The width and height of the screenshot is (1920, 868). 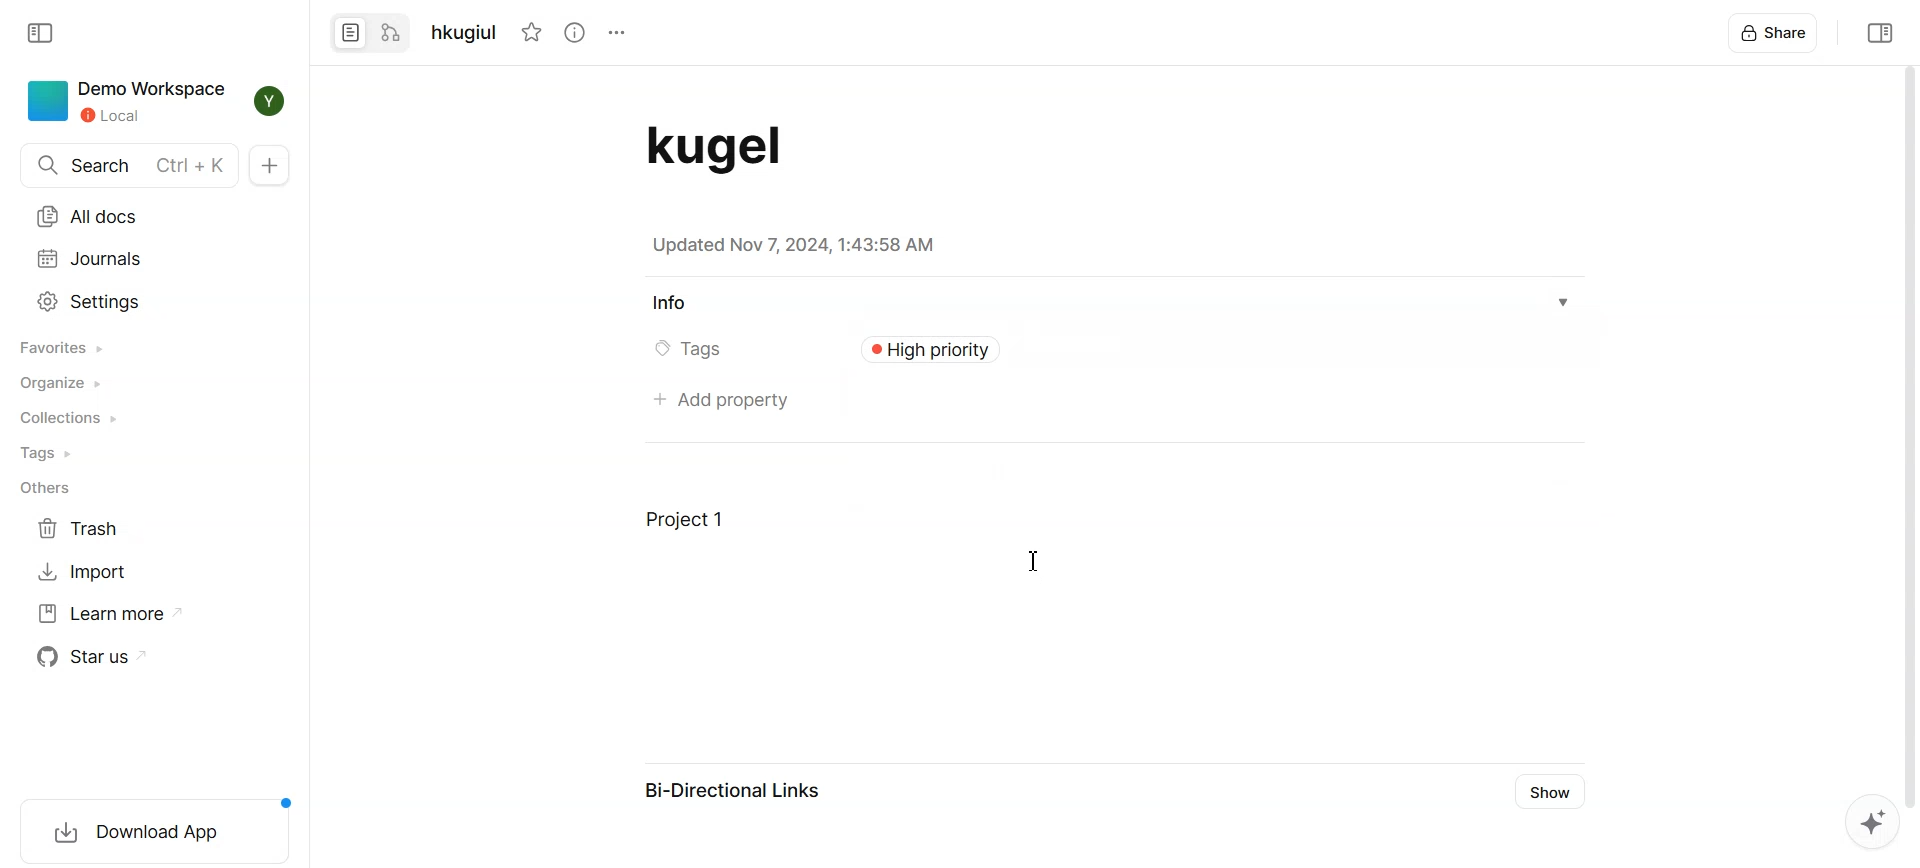 What do you see at coordinates (39, 34) in the screenshot?
I see `Collapse sidebar` at bounding box center [39, 34].